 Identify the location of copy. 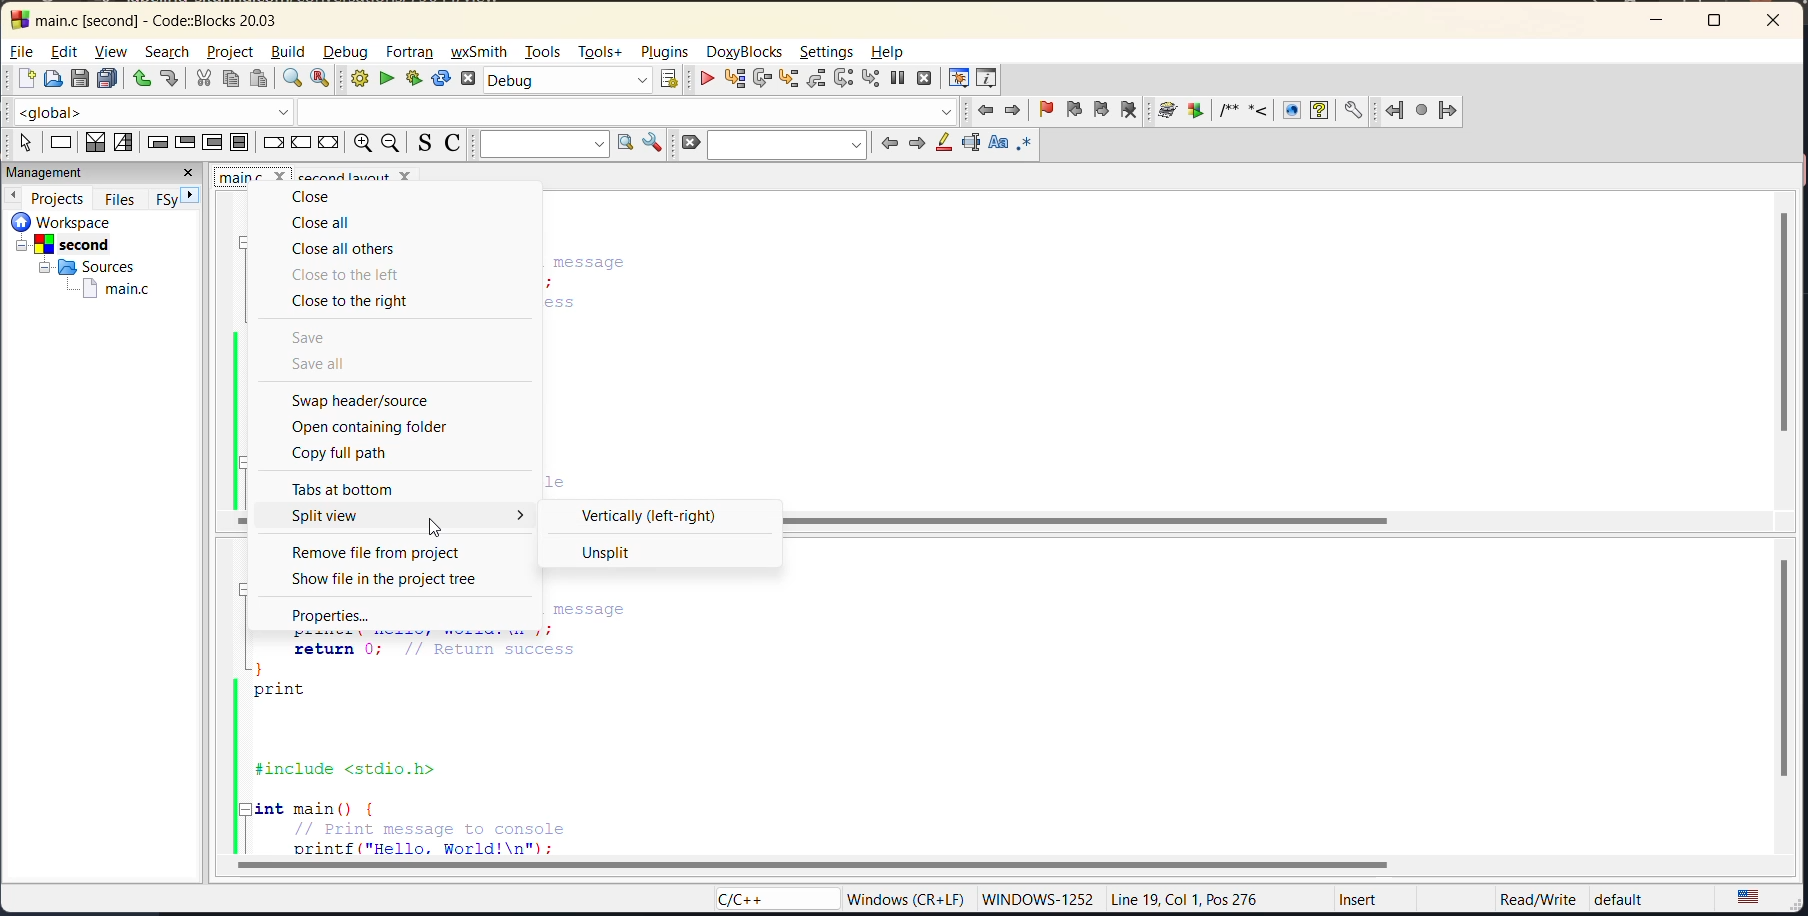
(230, 79).